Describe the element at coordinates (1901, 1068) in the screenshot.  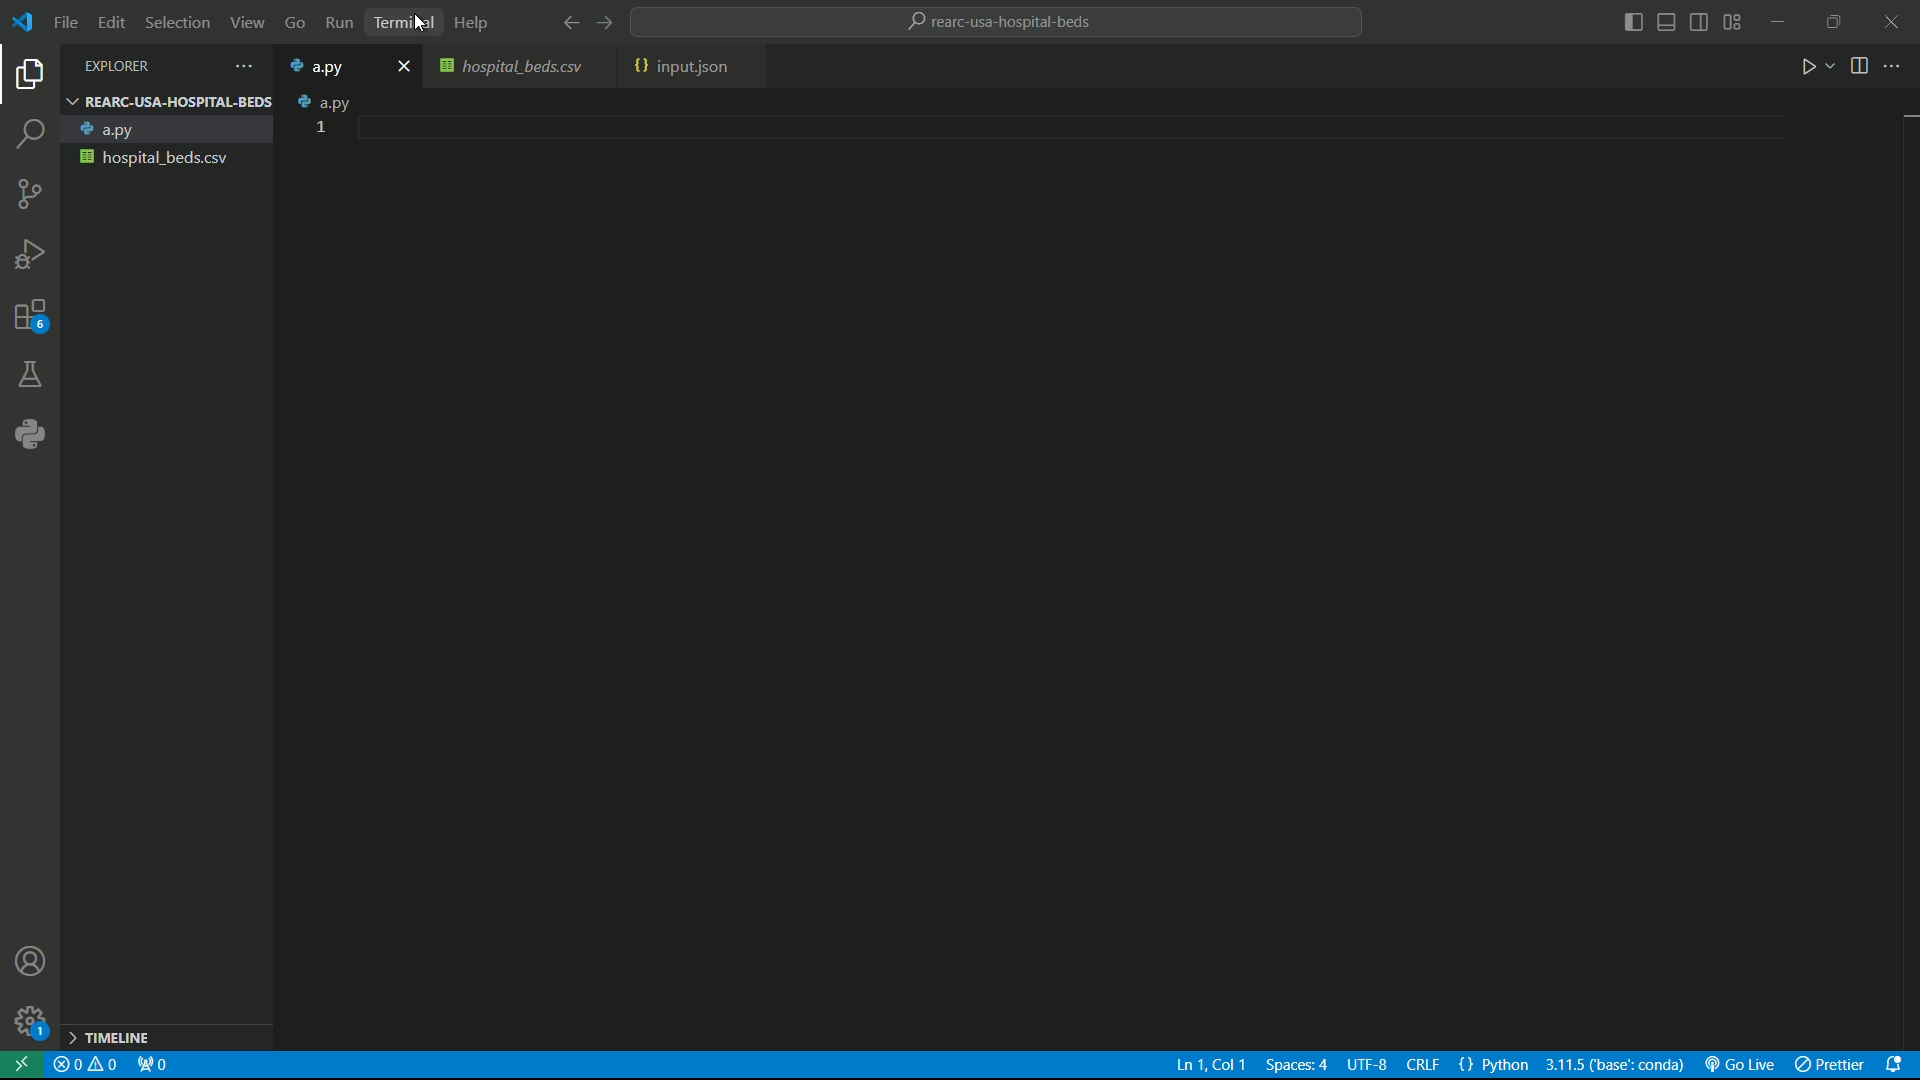
I see `notification` at that location.